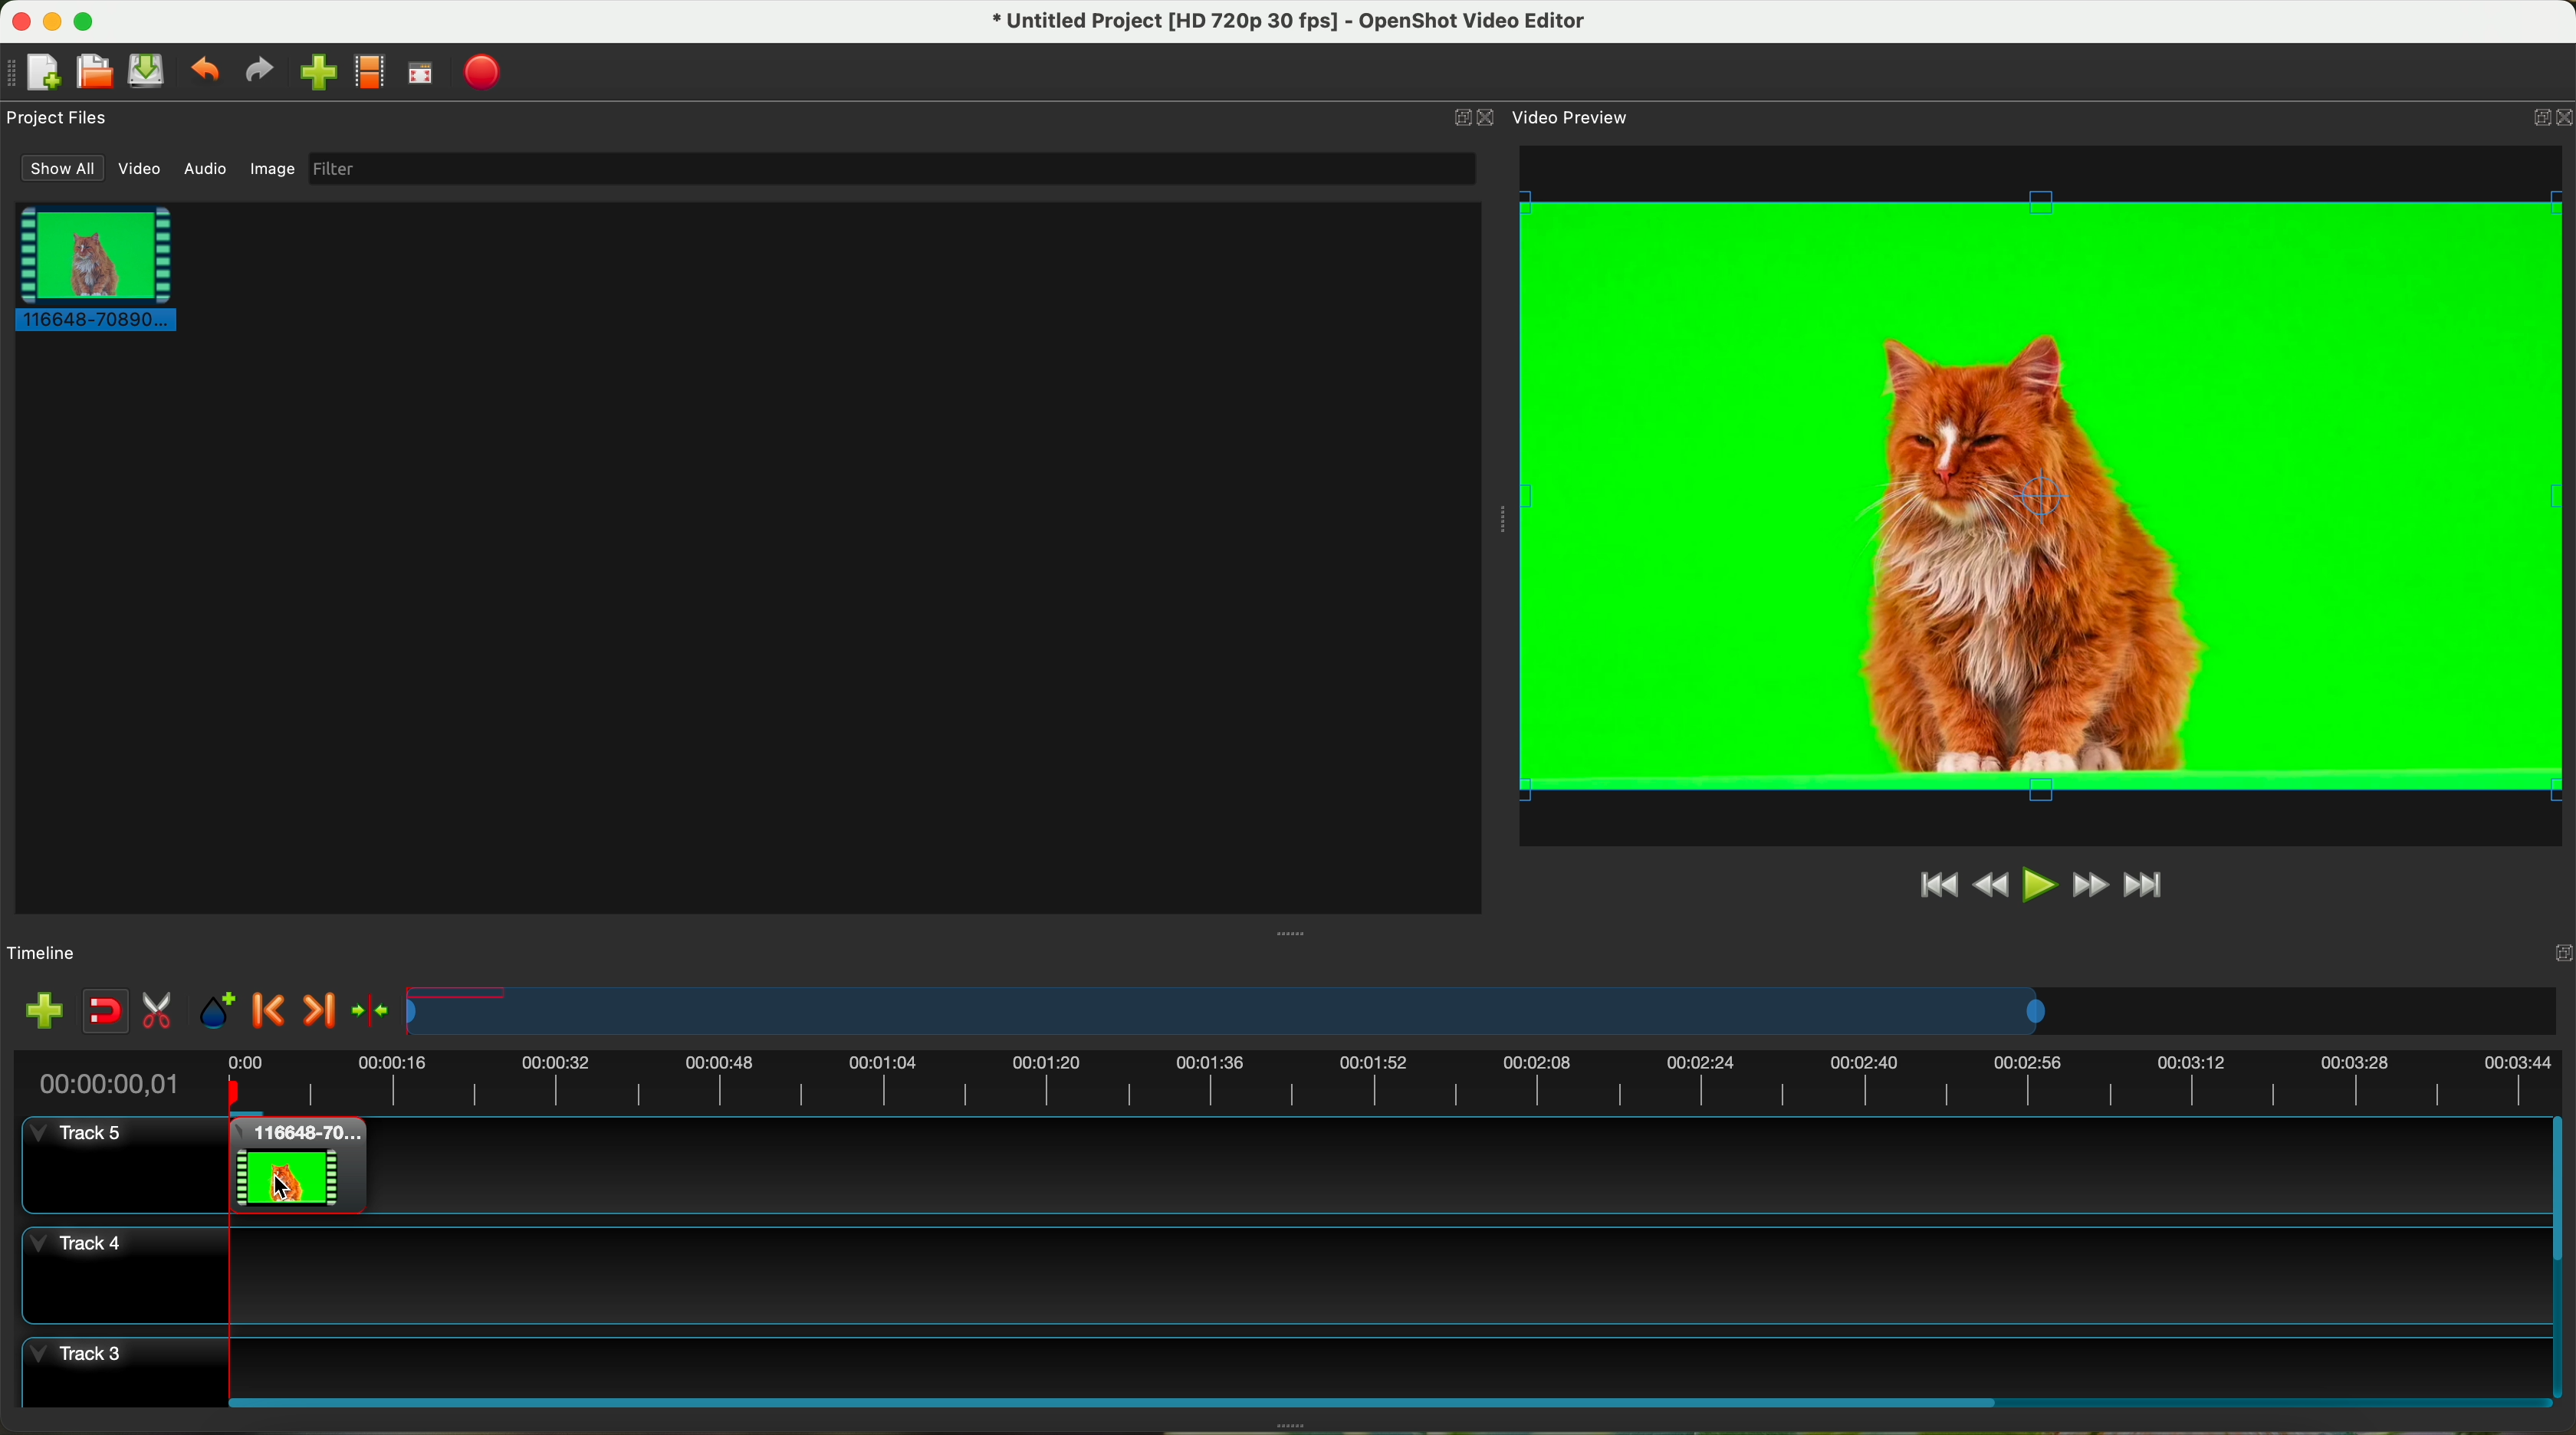 This screenshot has width=2576, height=1435. I want to click on video, so click(2045, 495).